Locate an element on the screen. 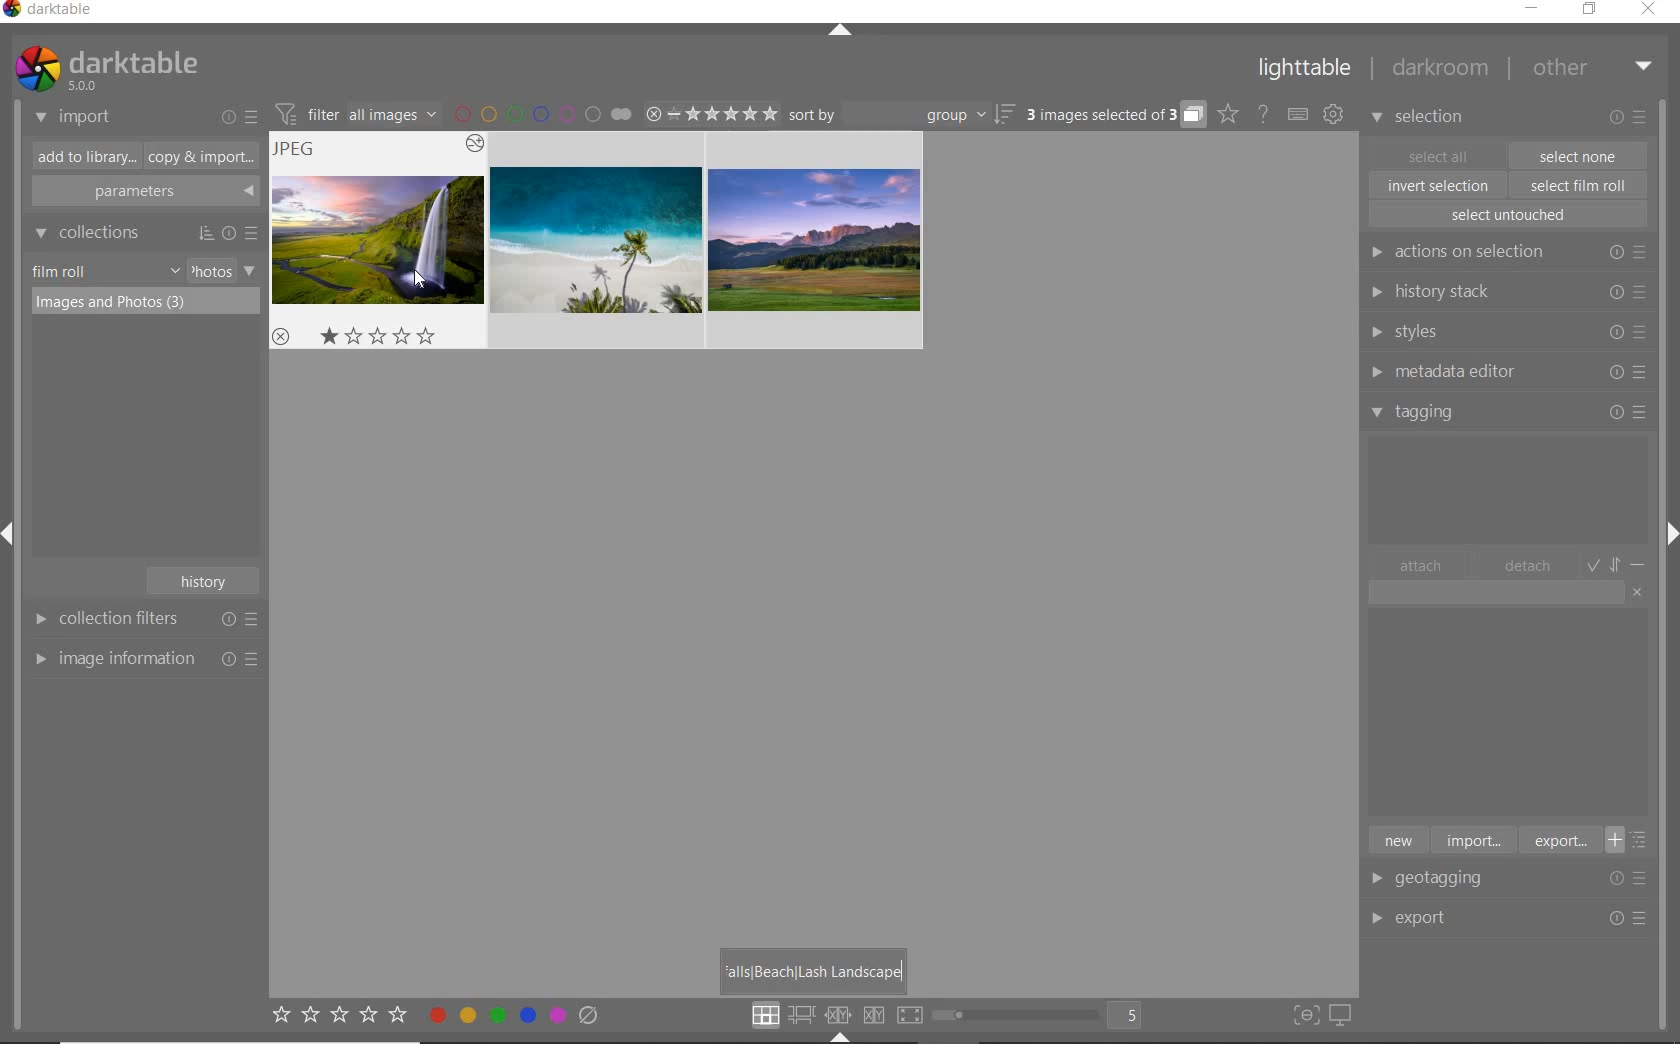 Image resolution: width=1680 pixels, height=1044 pixels. toggle view is located at coordinates (1044, 1017).